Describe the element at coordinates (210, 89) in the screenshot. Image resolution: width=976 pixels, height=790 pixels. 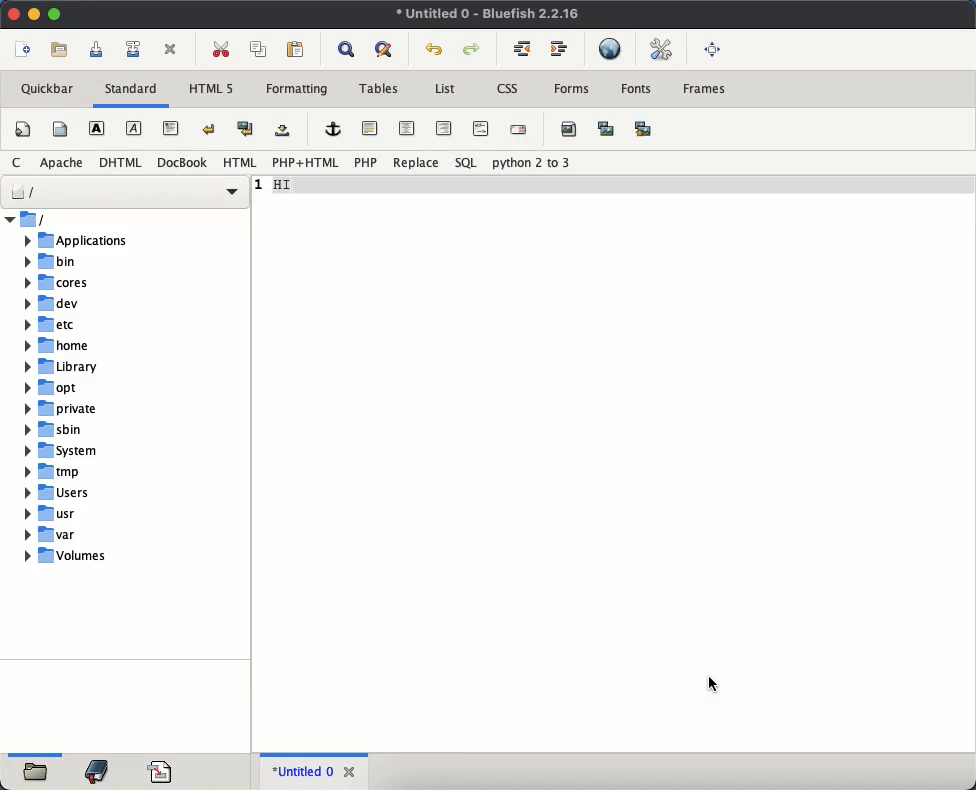
I see `html 5` at that location.